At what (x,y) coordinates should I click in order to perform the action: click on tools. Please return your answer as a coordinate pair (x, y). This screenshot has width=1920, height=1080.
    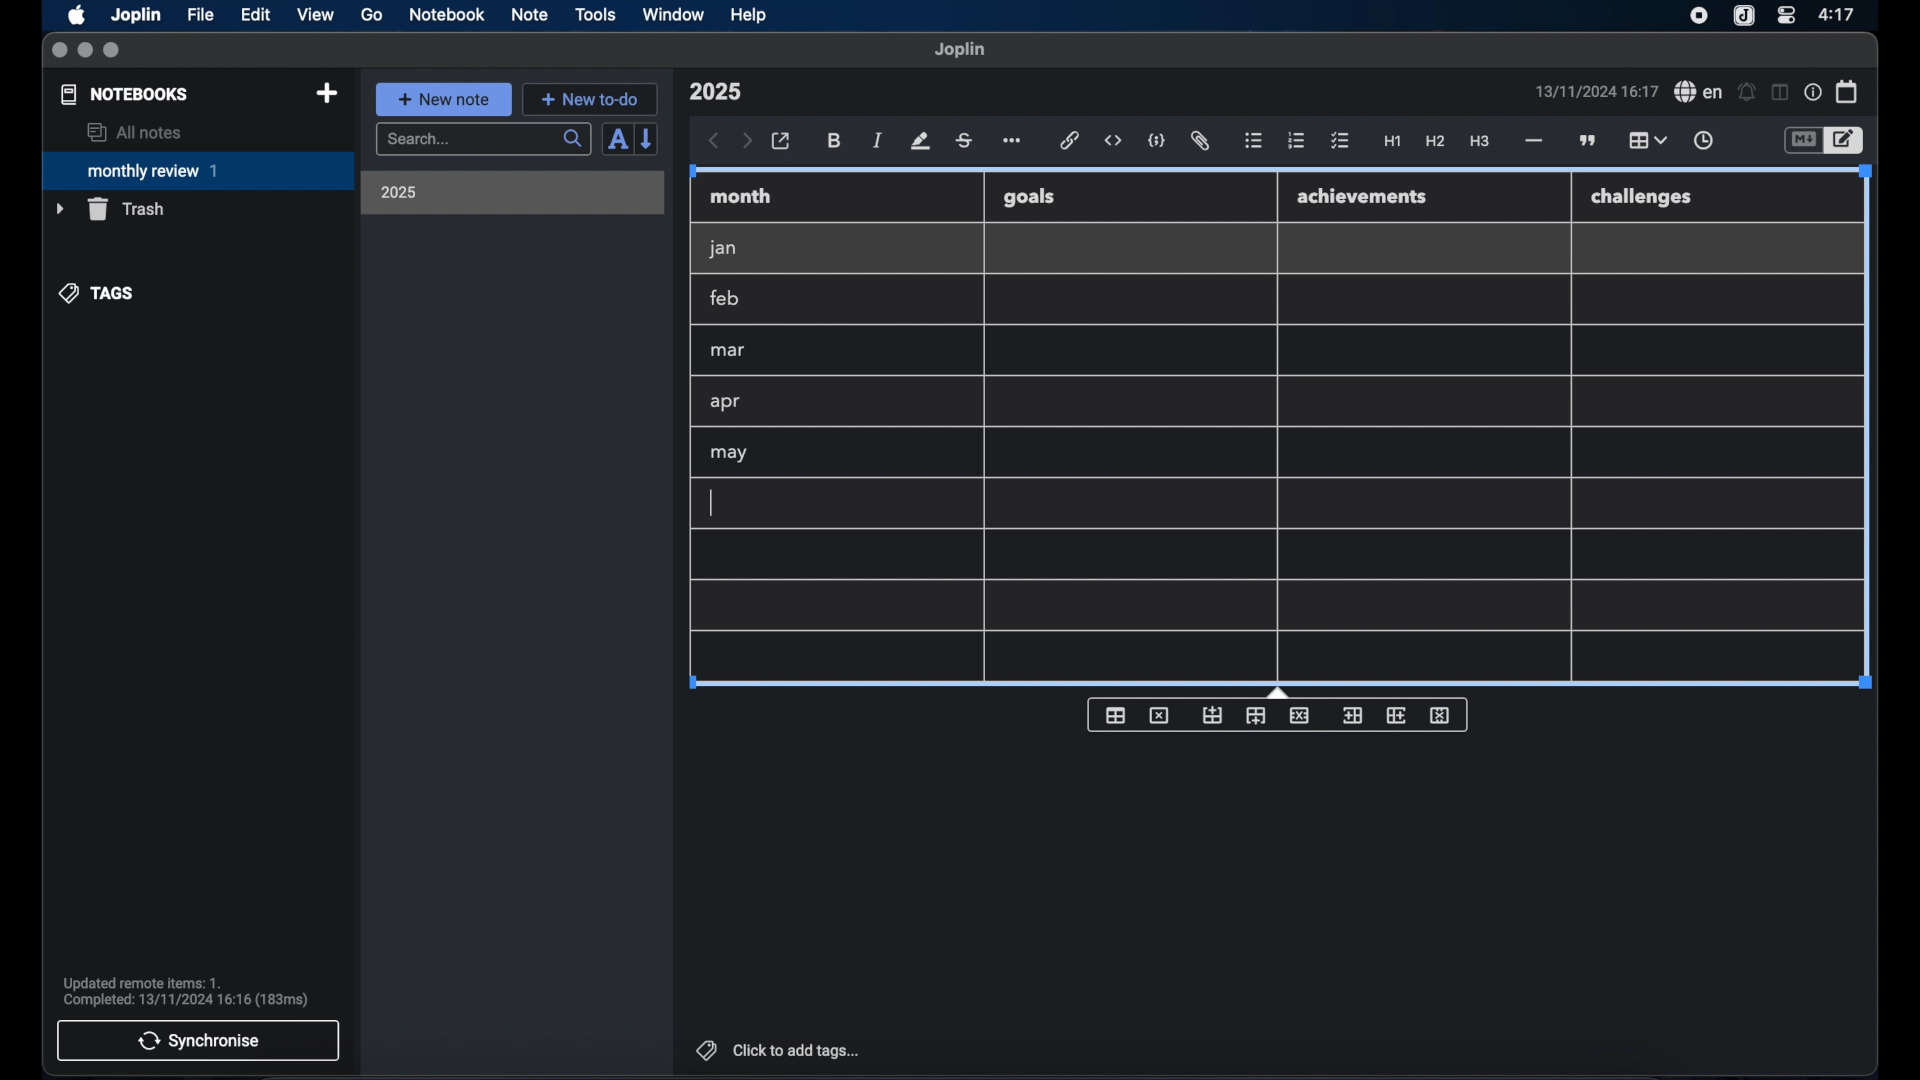
    Looking at the image, I should click on (595, 14).